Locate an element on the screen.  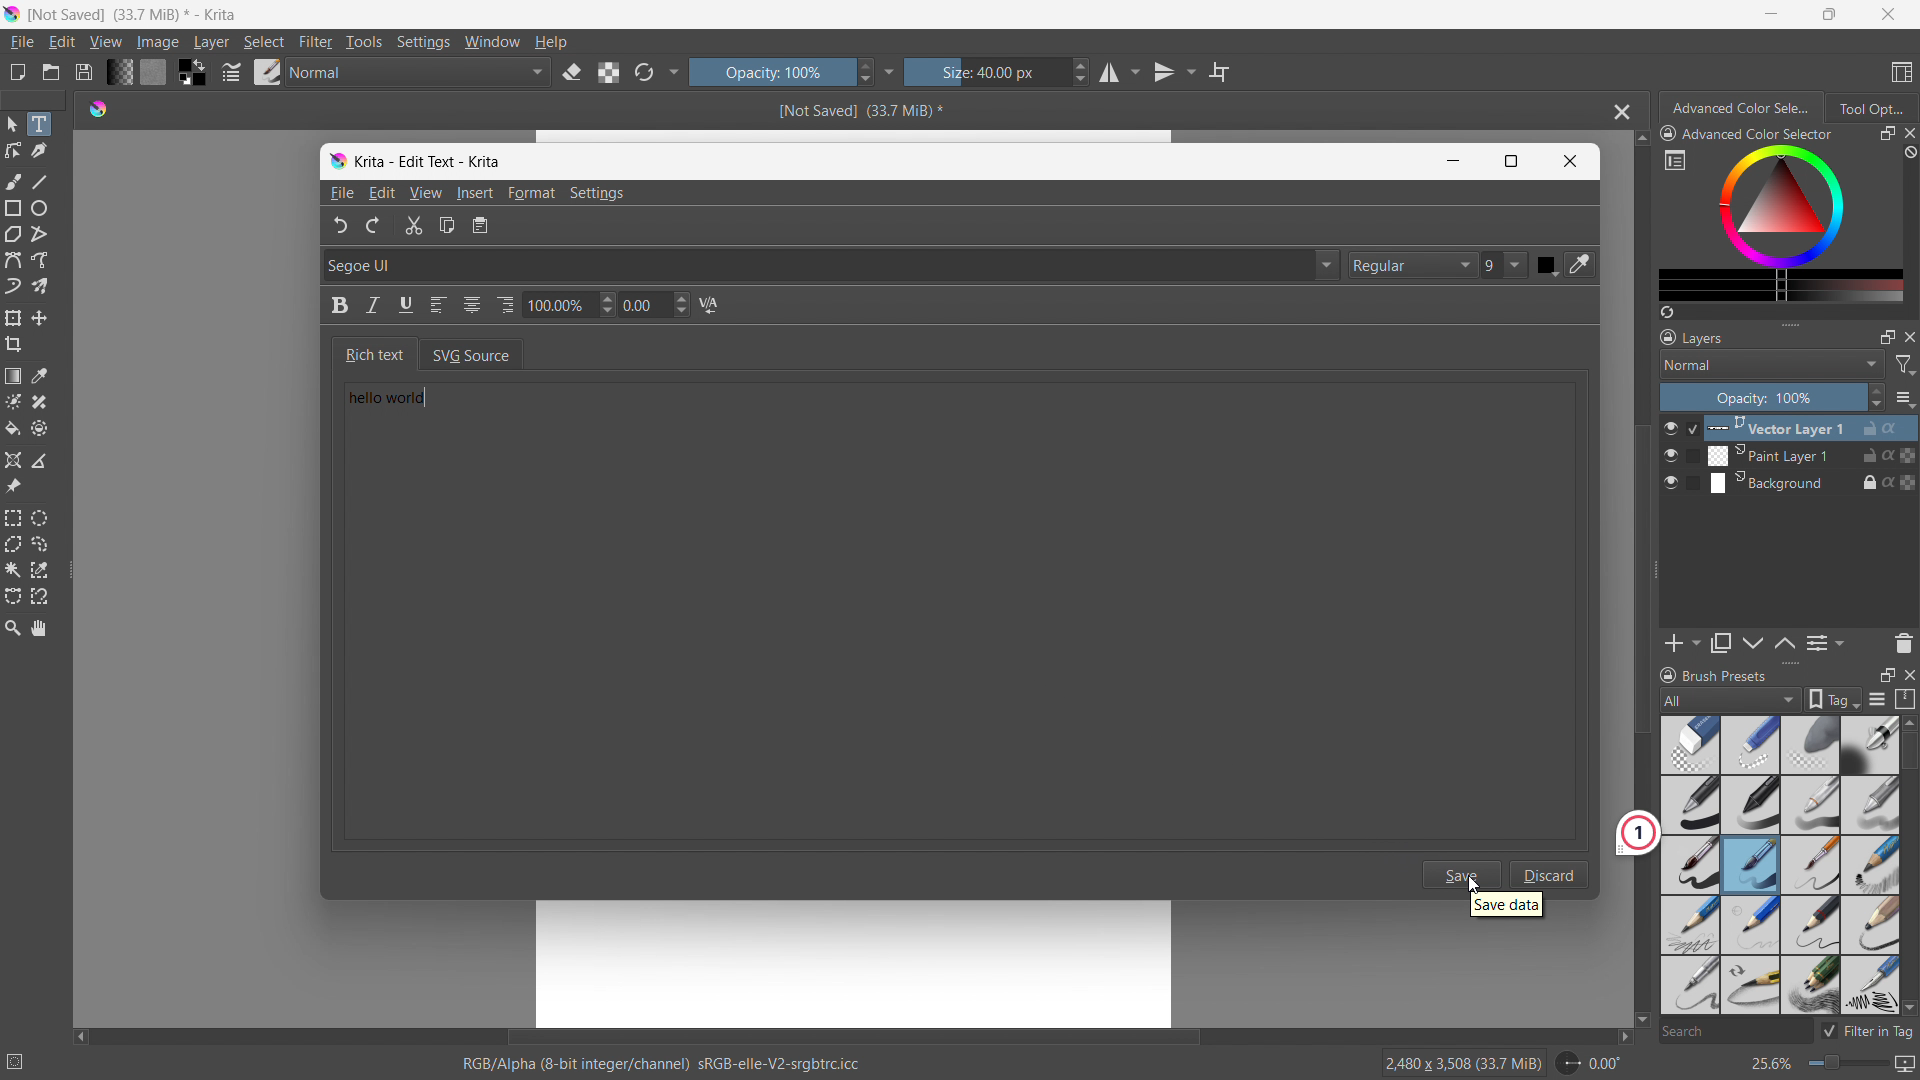
image is located at coordinates (159, 43).